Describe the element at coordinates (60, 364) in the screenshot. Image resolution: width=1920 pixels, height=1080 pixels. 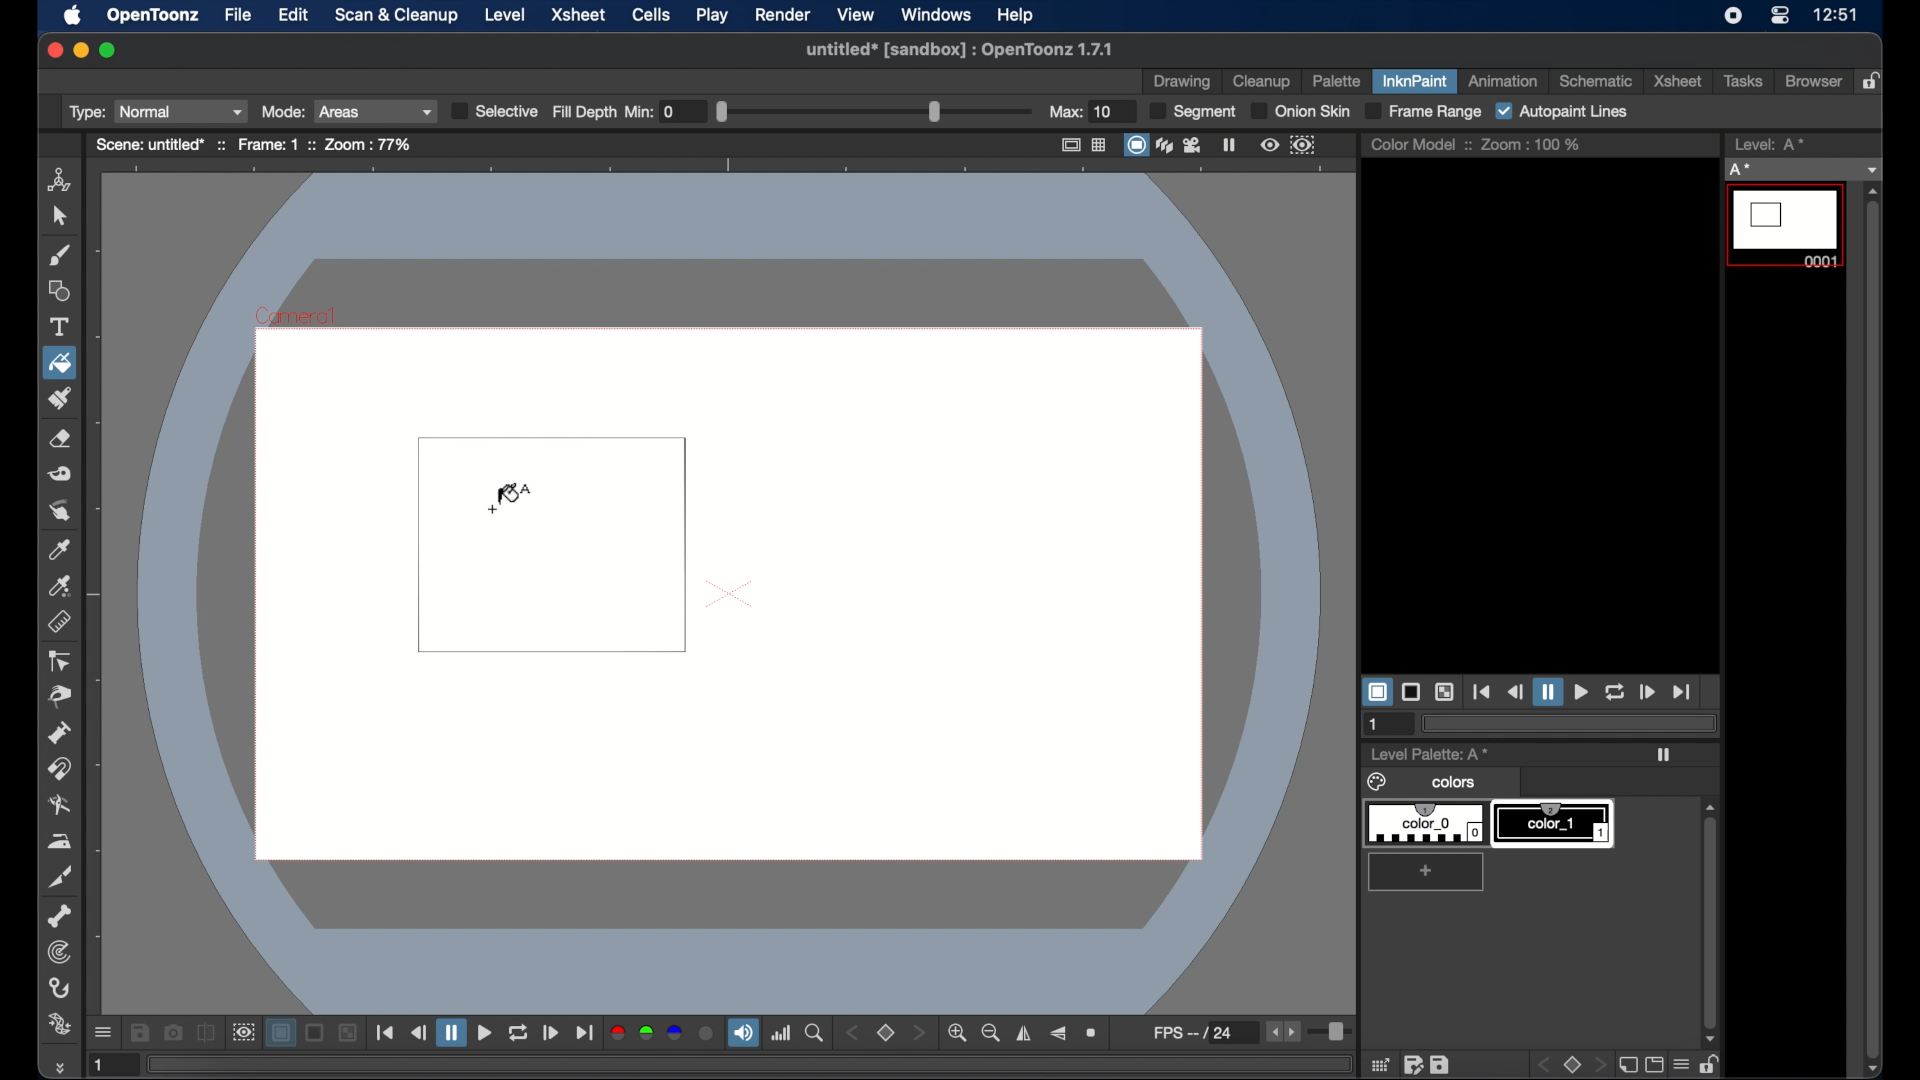
I see `fill tool` at that location.